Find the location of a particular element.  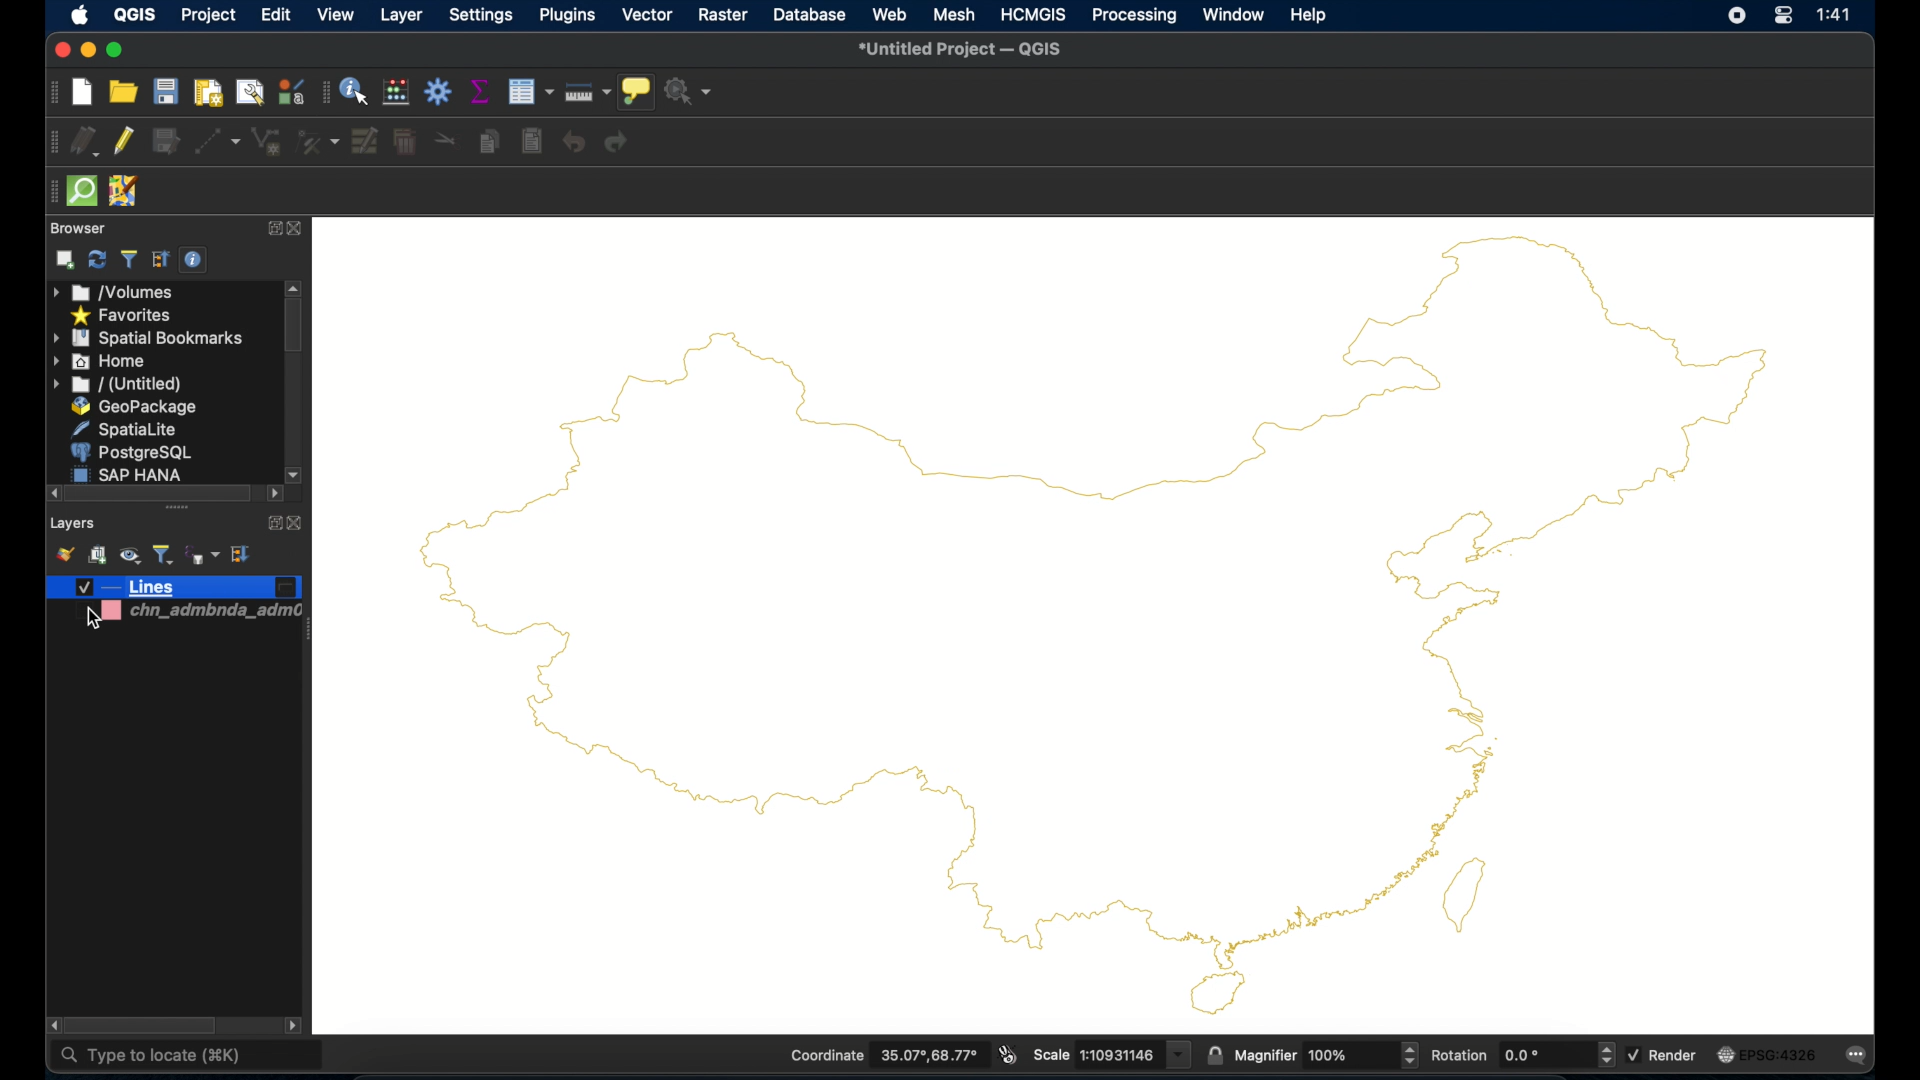

attributes toolbar is located at coordinates (323, 94).